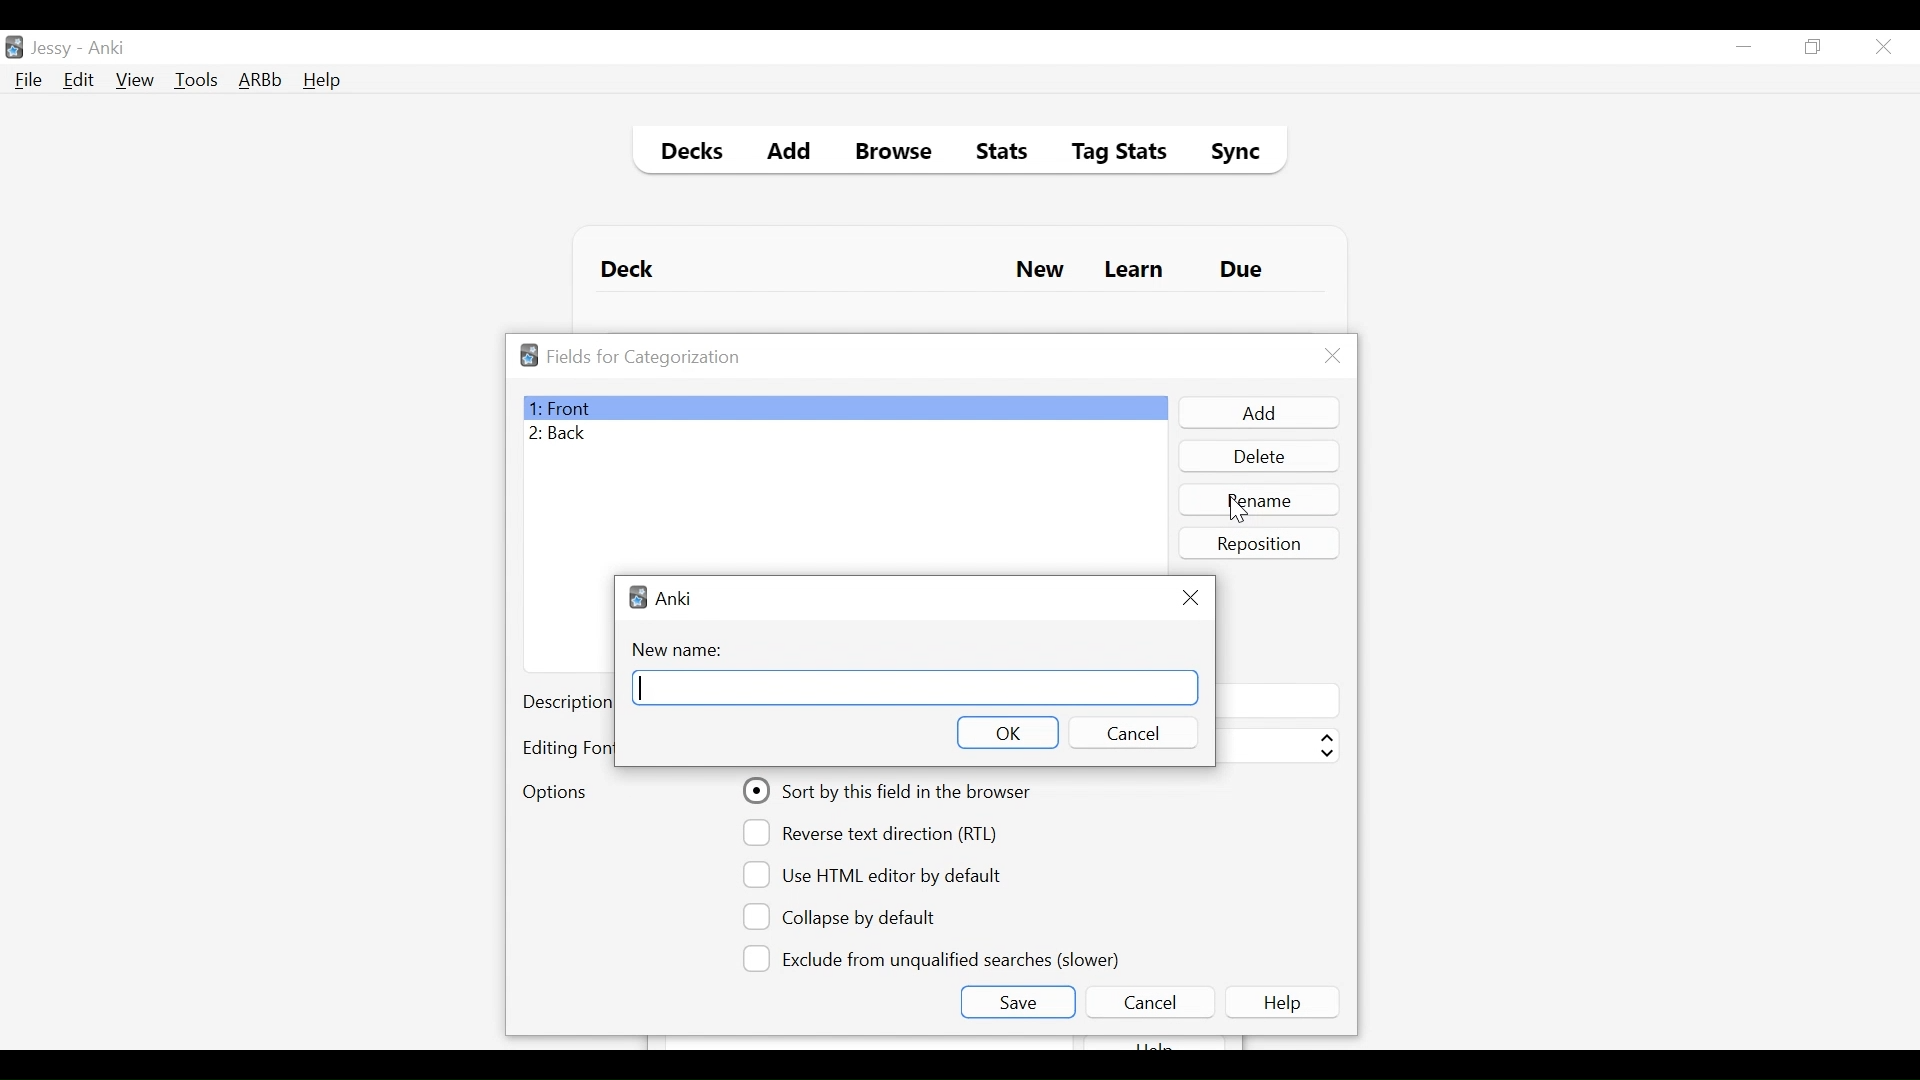  What do you see at coordinates (687, 154) in the screenshot?
I see `Decks` at bounding box center [687, 154].